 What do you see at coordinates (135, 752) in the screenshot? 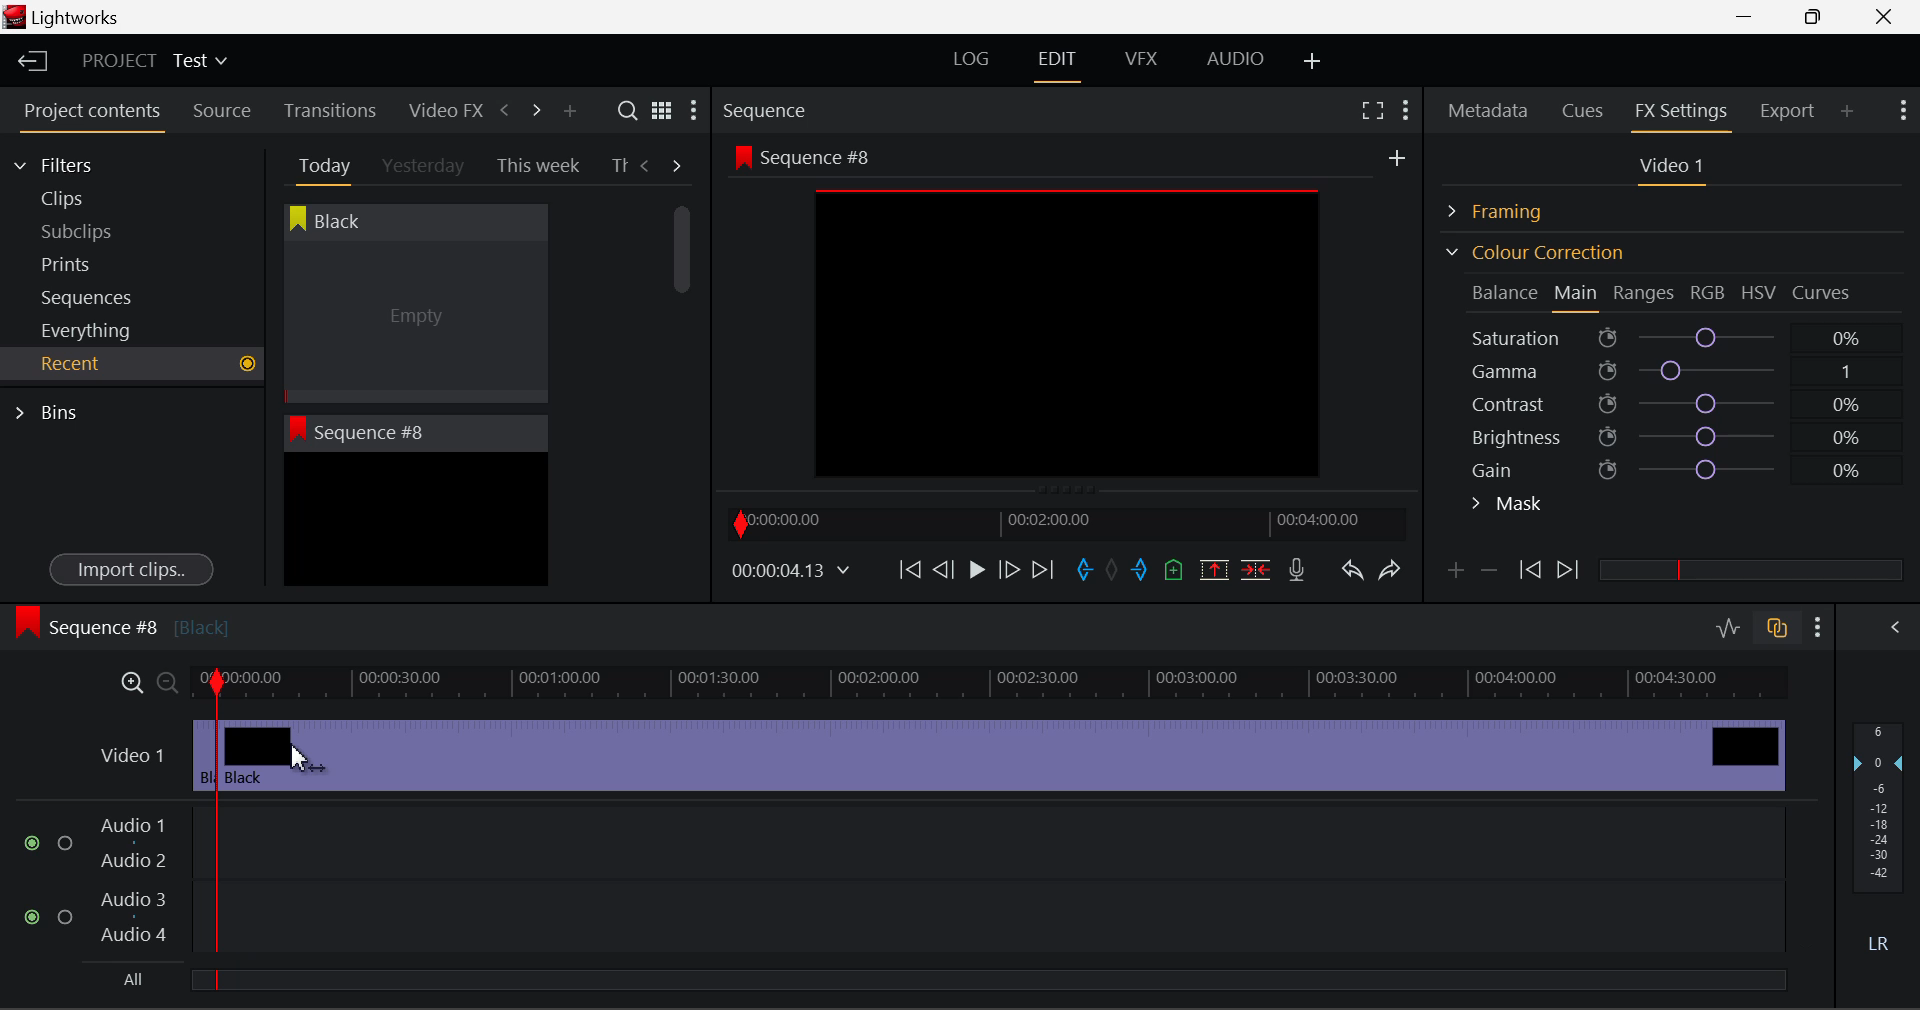
I see `Video 1` at bounding box center [135, 752].